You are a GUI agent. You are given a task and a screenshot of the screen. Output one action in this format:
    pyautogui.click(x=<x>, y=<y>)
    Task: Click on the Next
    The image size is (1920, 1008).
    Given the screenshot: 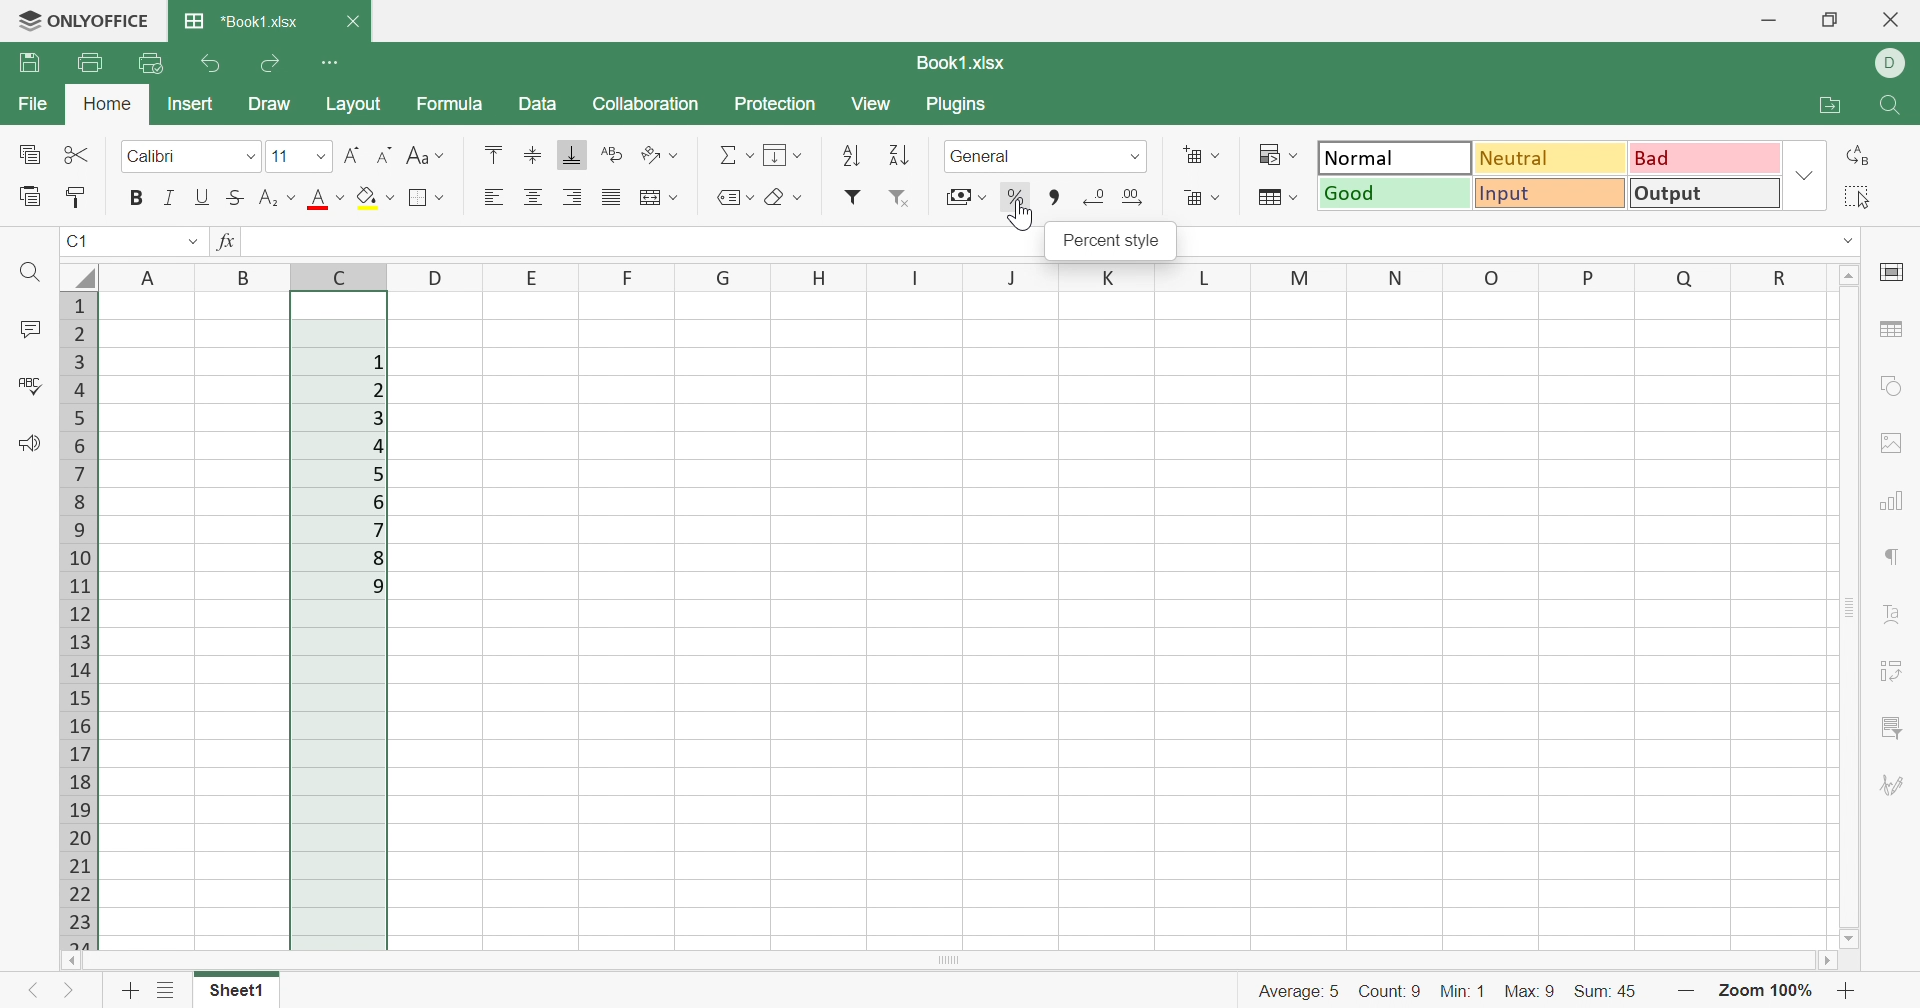 What is the action you would take?
    pyautogui.click(x=73, y=994)
    